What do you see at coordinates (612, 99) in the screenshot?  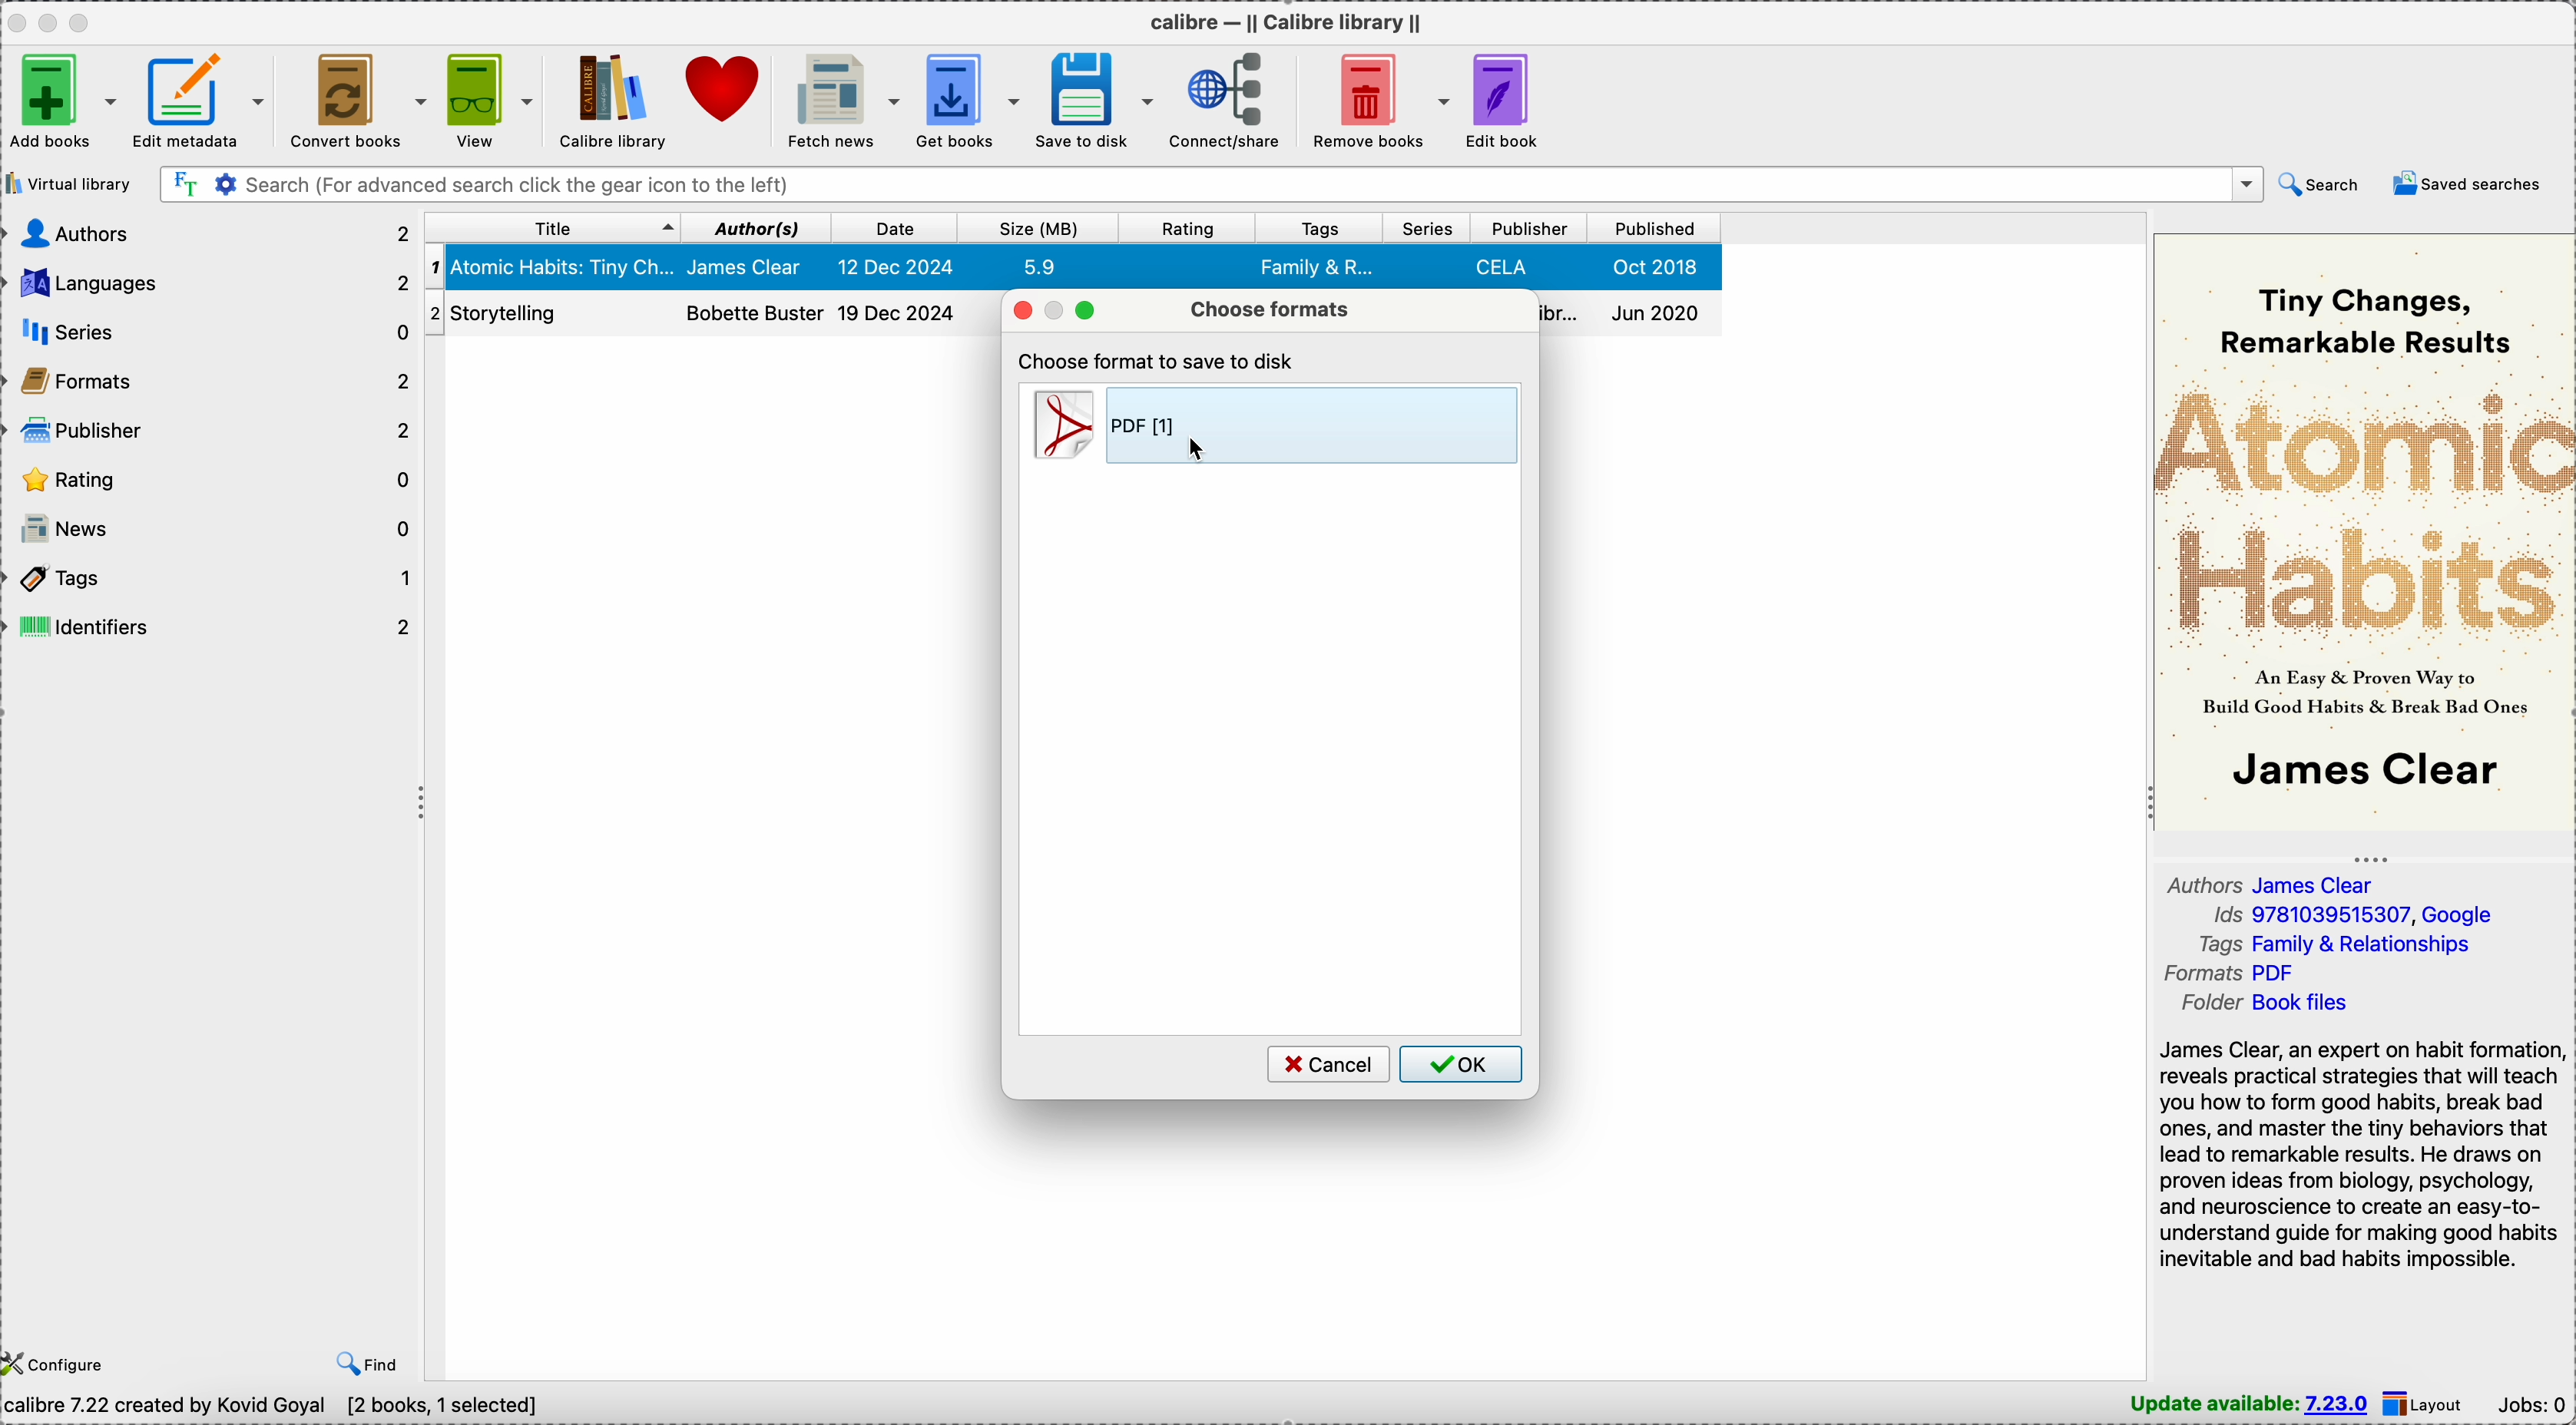 I see `Calibre library` at bounding box center [612, 99].